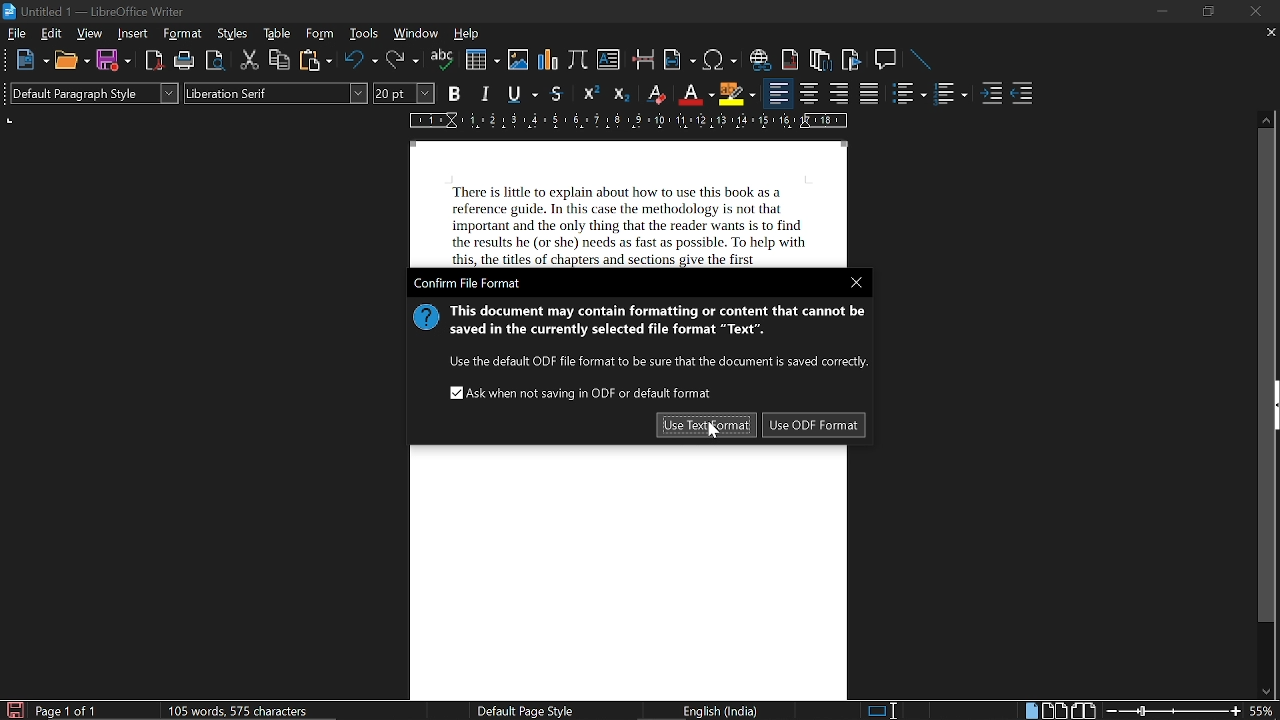 The width and height of the screenshot is (1280, 720). Describe the element at coordinates (870, 93) in the screenshot. I see `justified` at that location.